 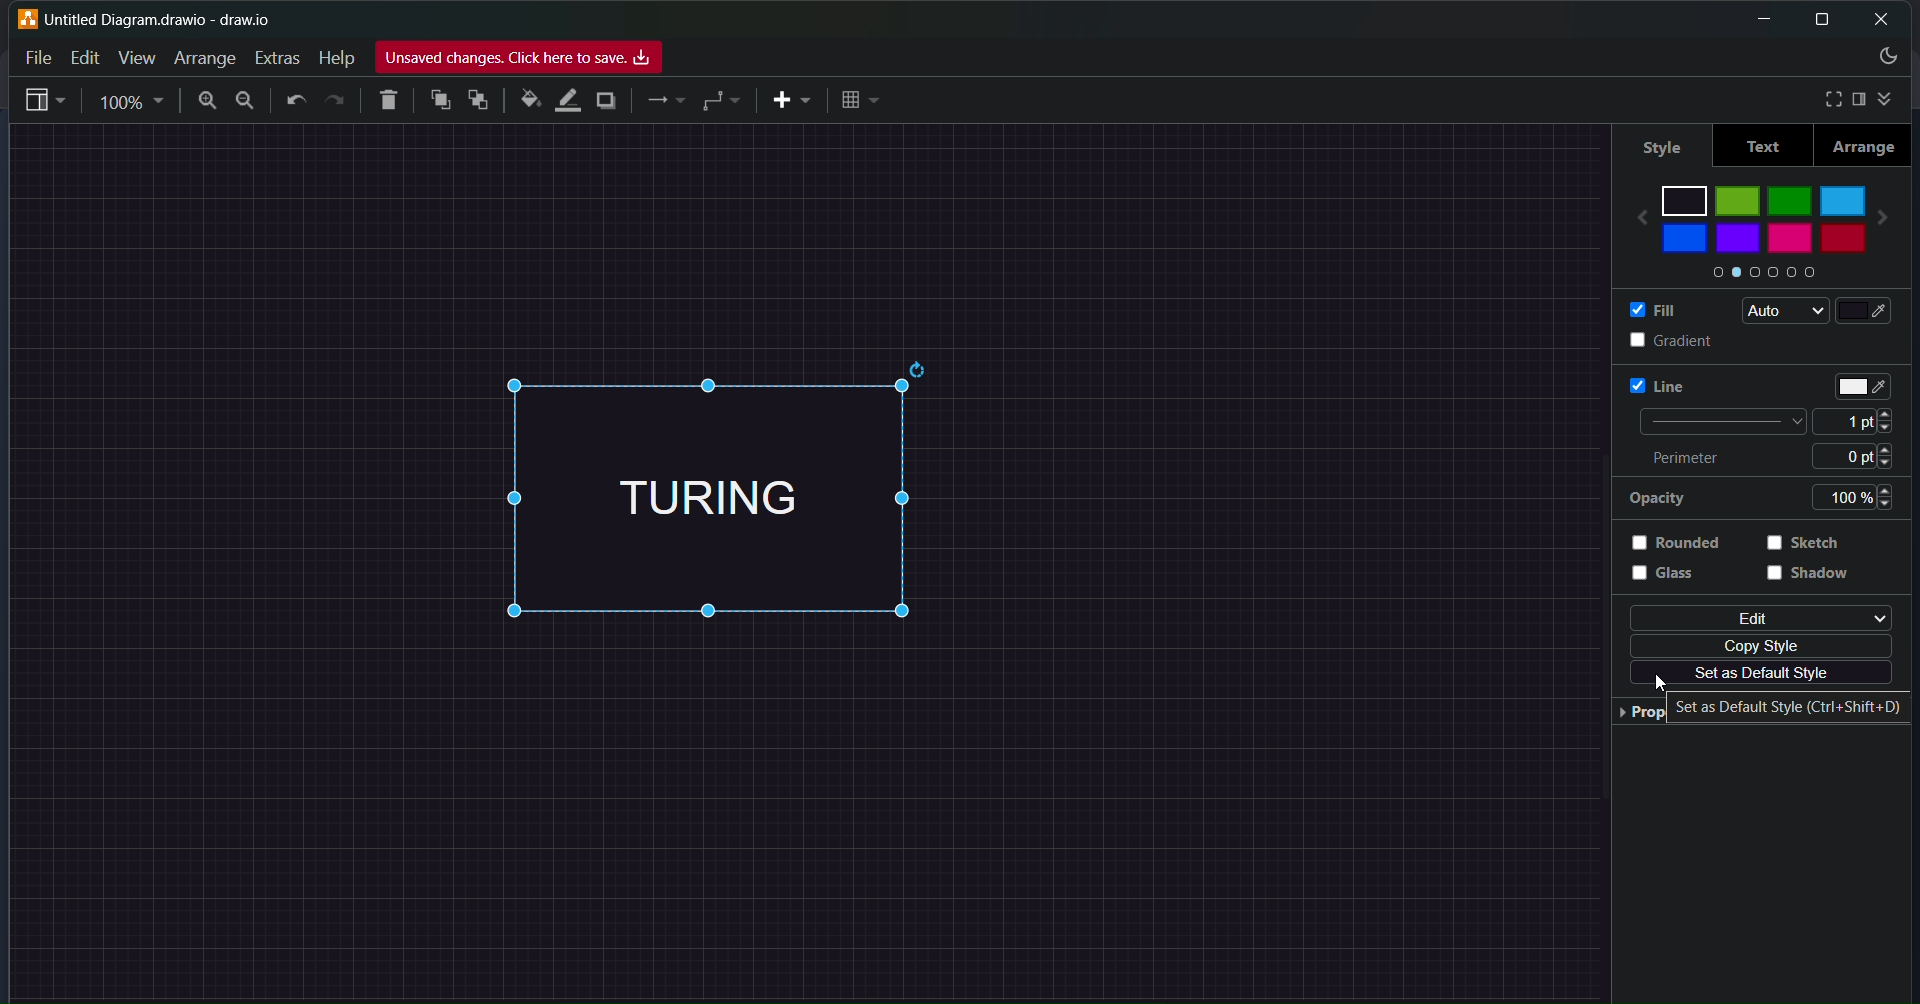 What do you see at coordinates (1741, 238) in the screenshot?
I see `purple` at bounding box center [1741, 238].